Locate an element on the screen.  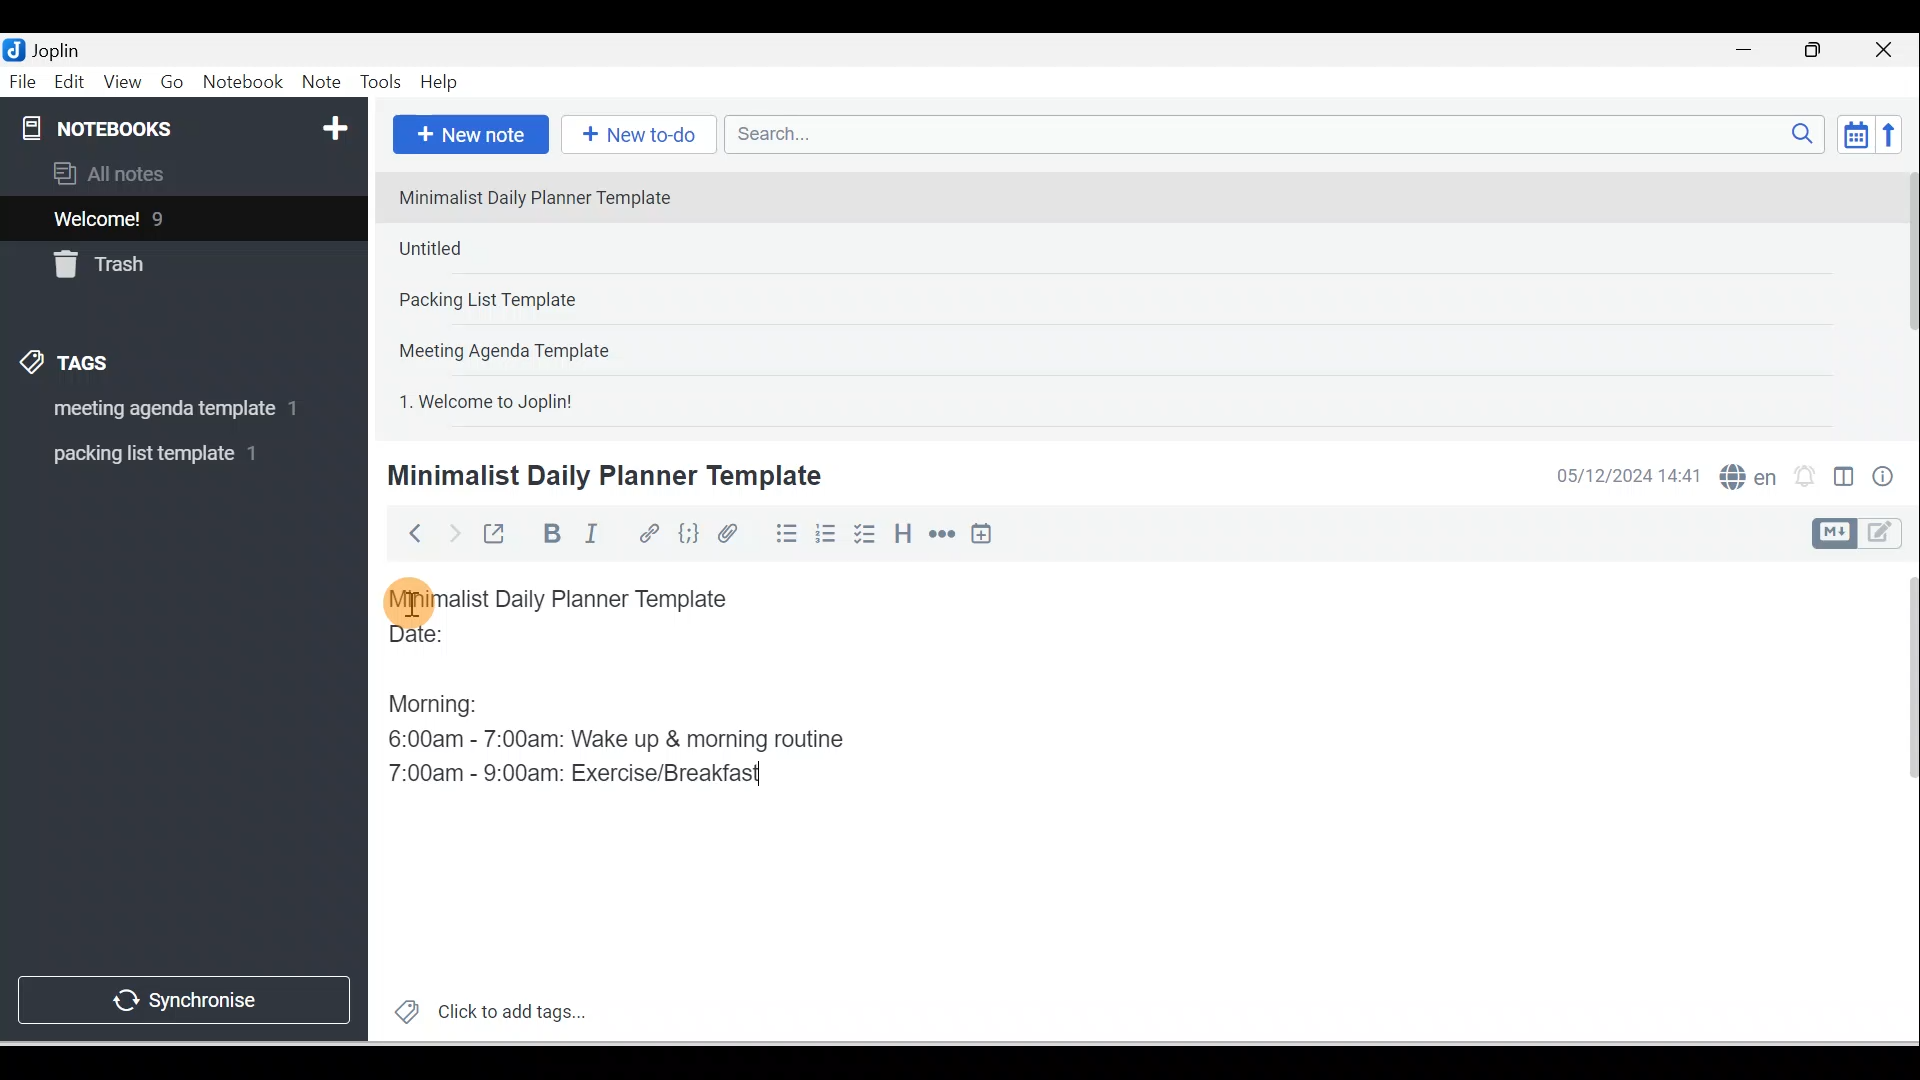
Trash is located at coordinates (147, 259).